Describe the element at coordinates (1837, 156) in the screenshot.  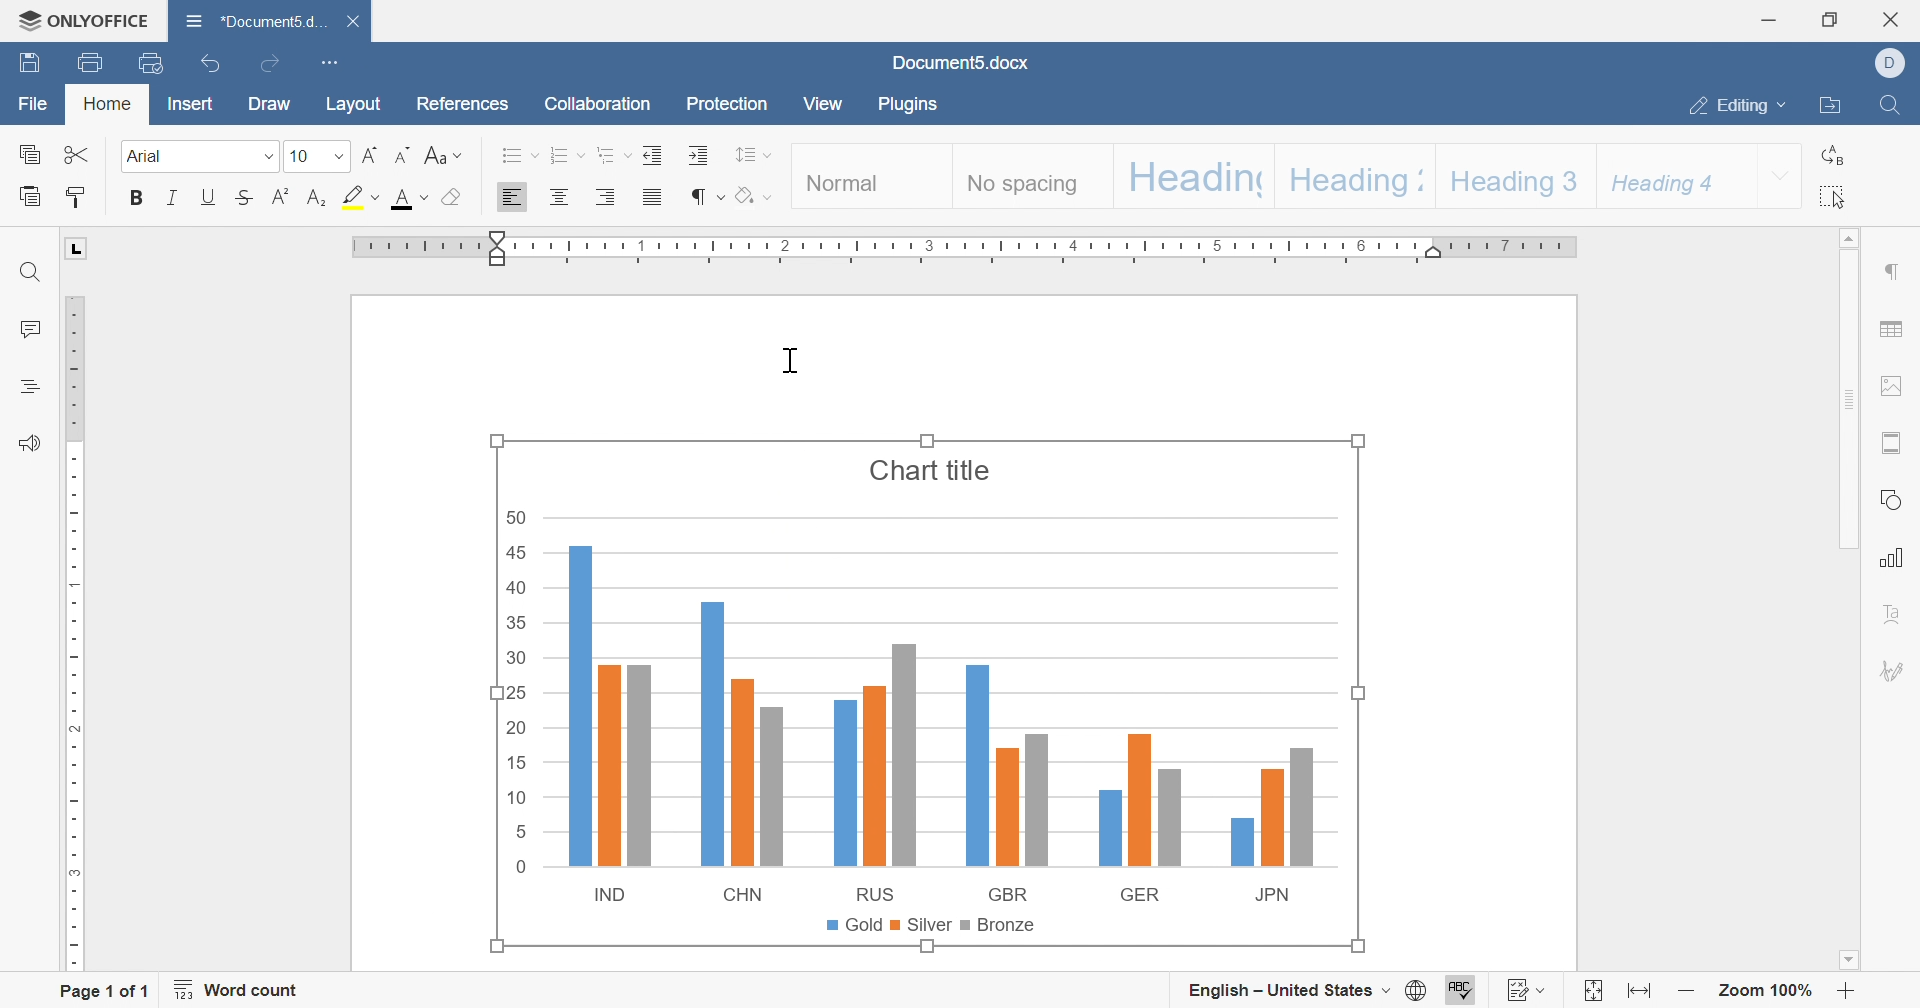
I see `replace` at that location.